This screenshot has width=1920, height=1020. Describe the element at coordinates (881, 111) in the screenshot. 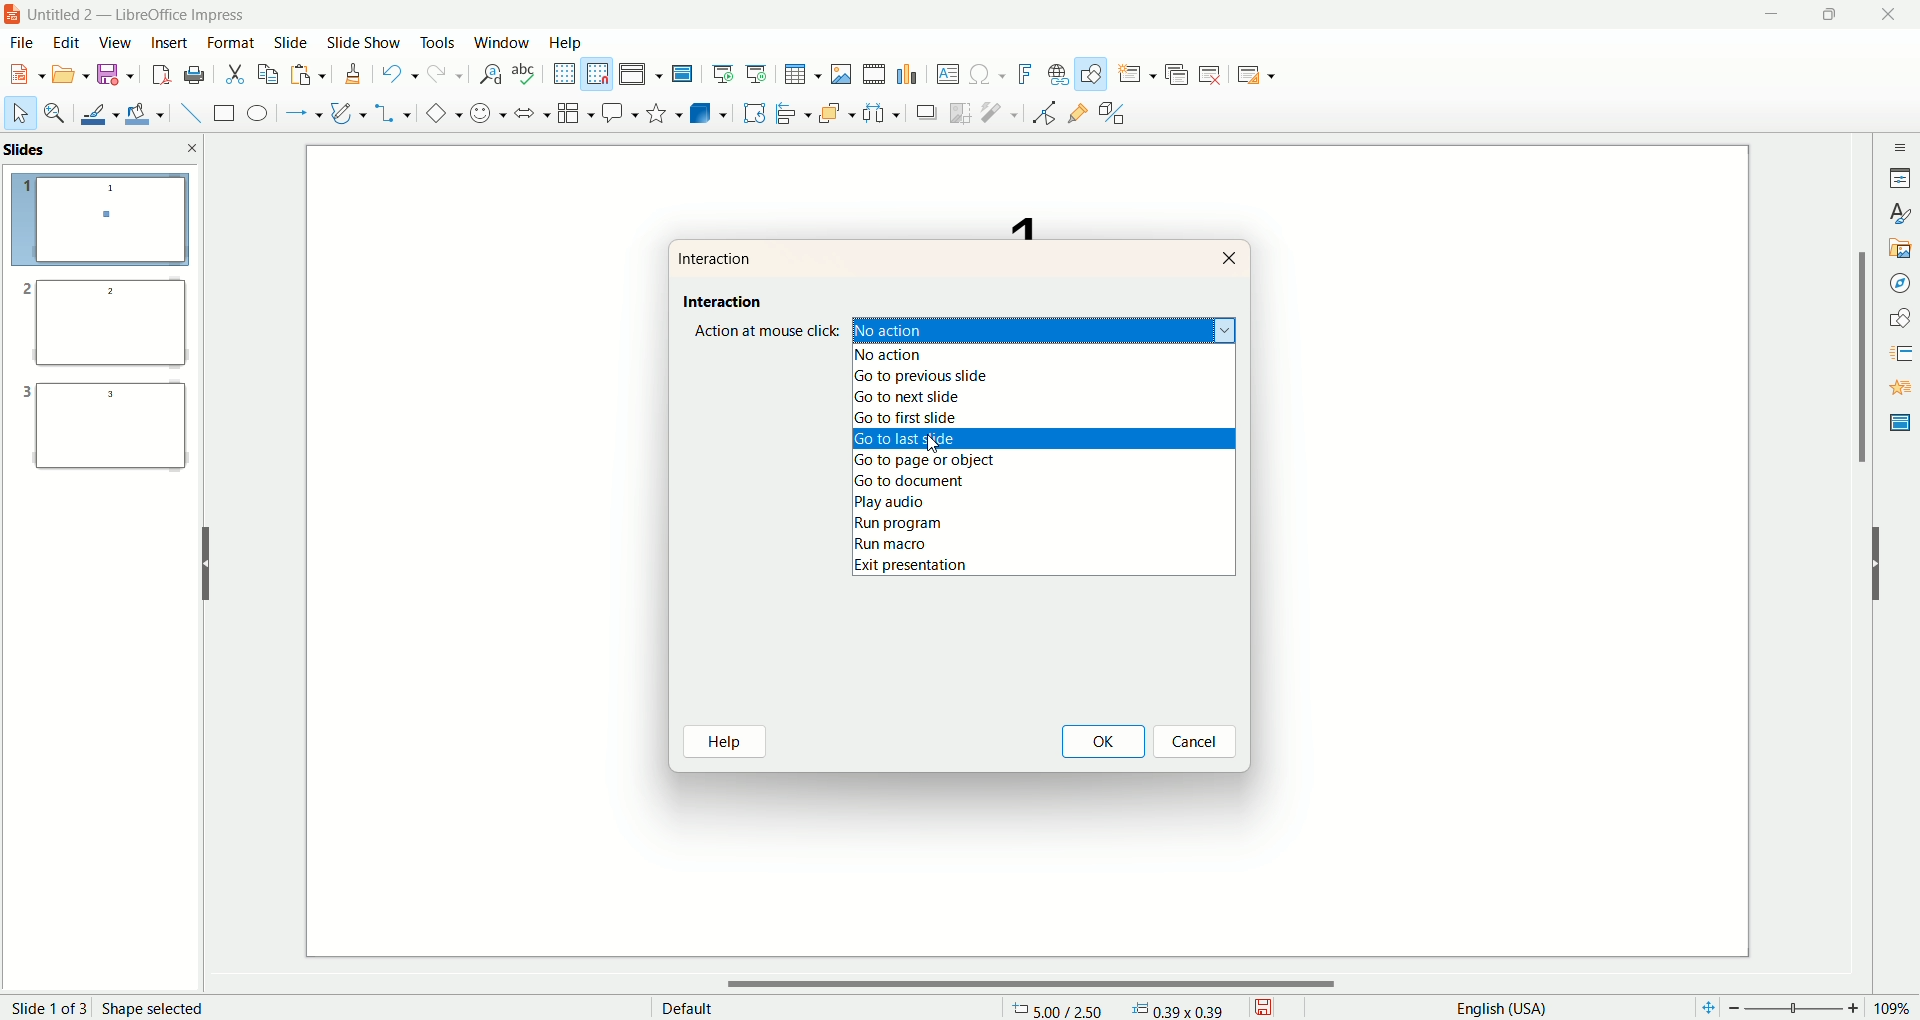

I see `select at least three objects to distribute` at that location.